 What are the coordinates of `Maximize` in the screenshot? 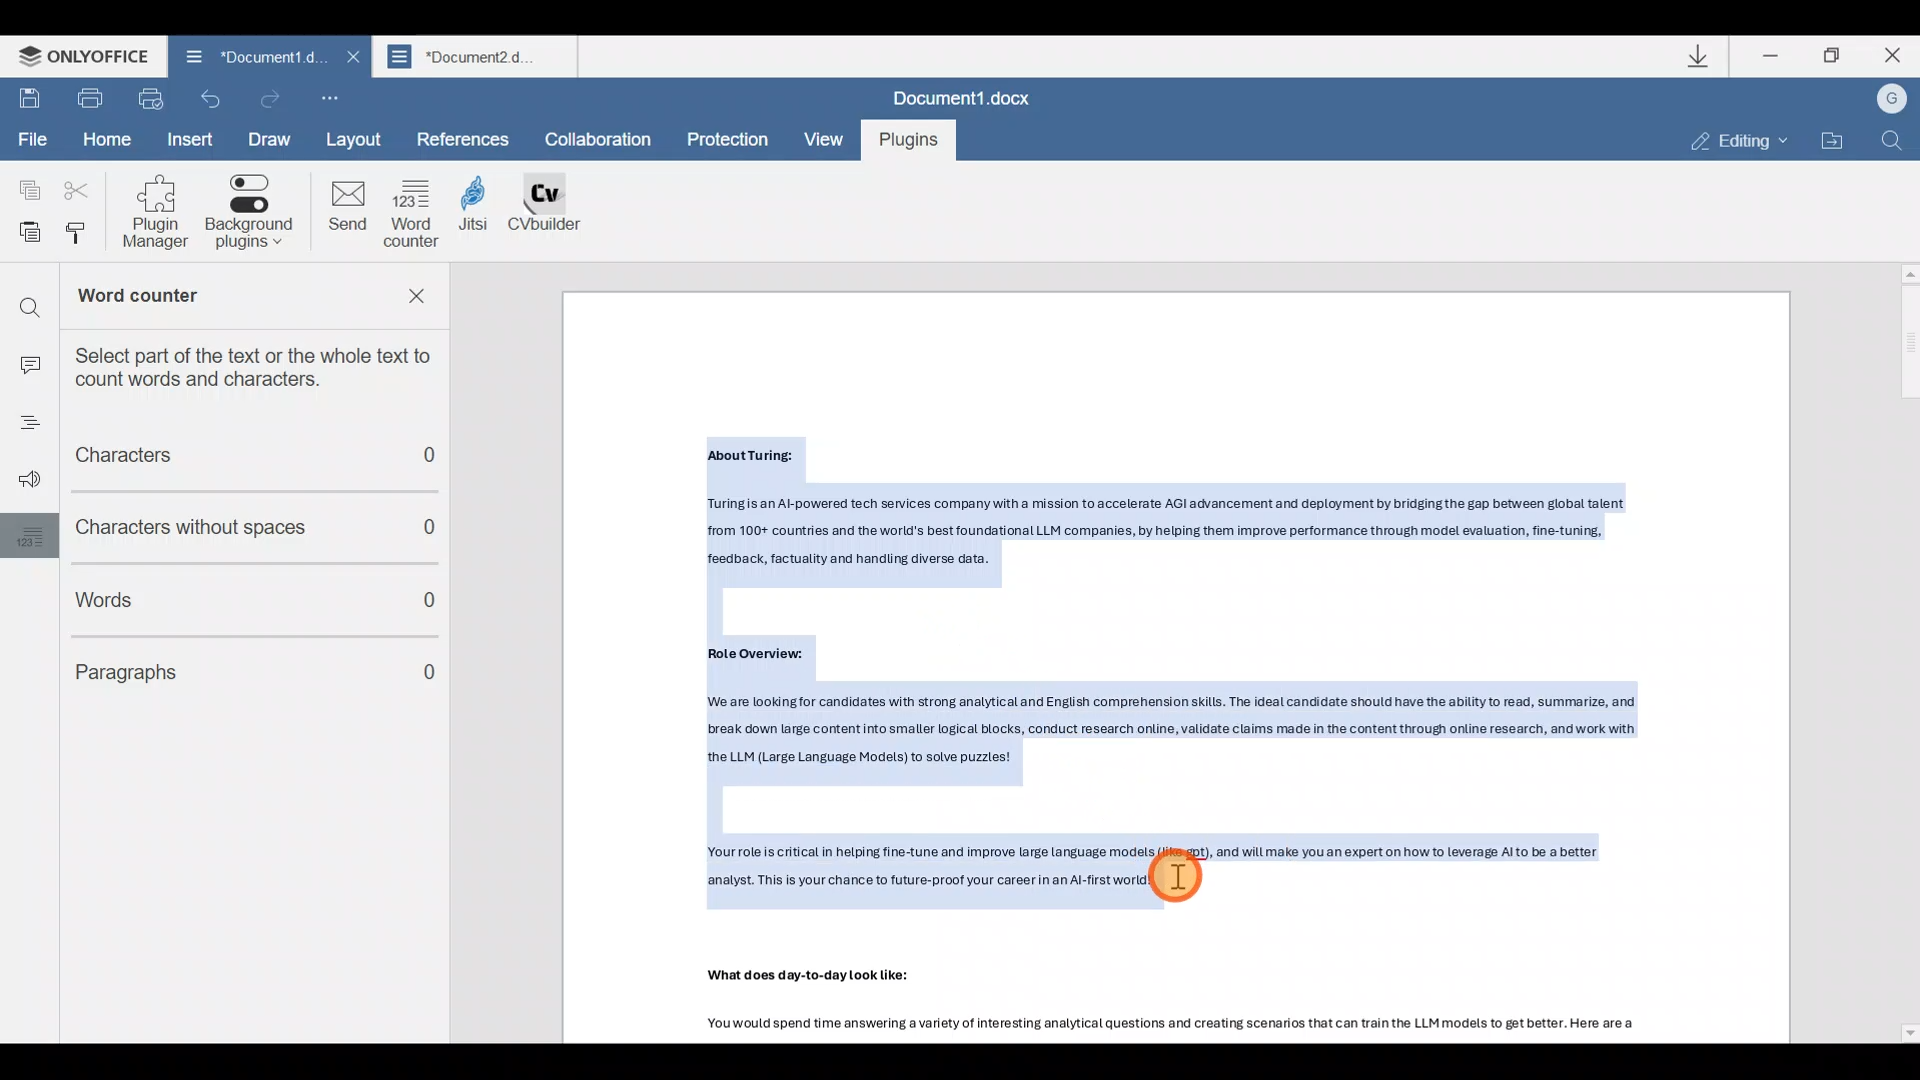 It's located at (1834, 62).